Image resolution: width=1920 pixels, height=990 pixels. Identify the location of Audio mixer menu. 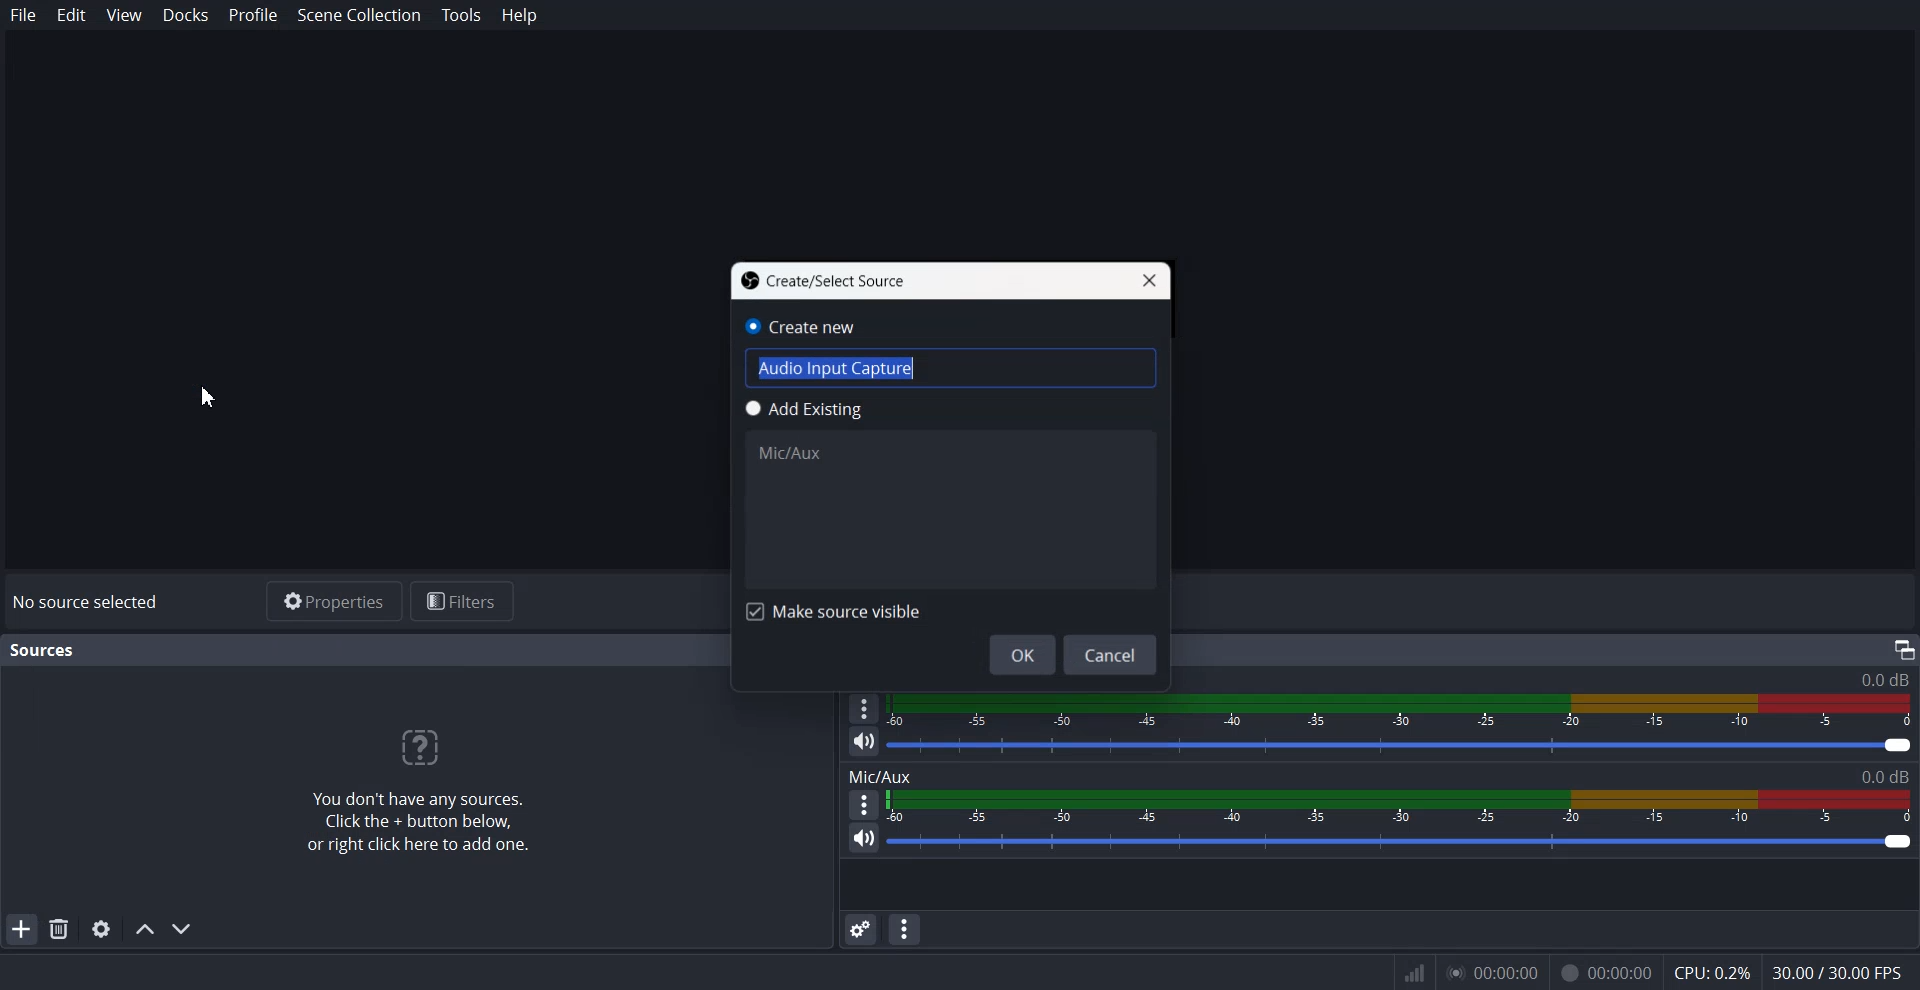
(904, 929).